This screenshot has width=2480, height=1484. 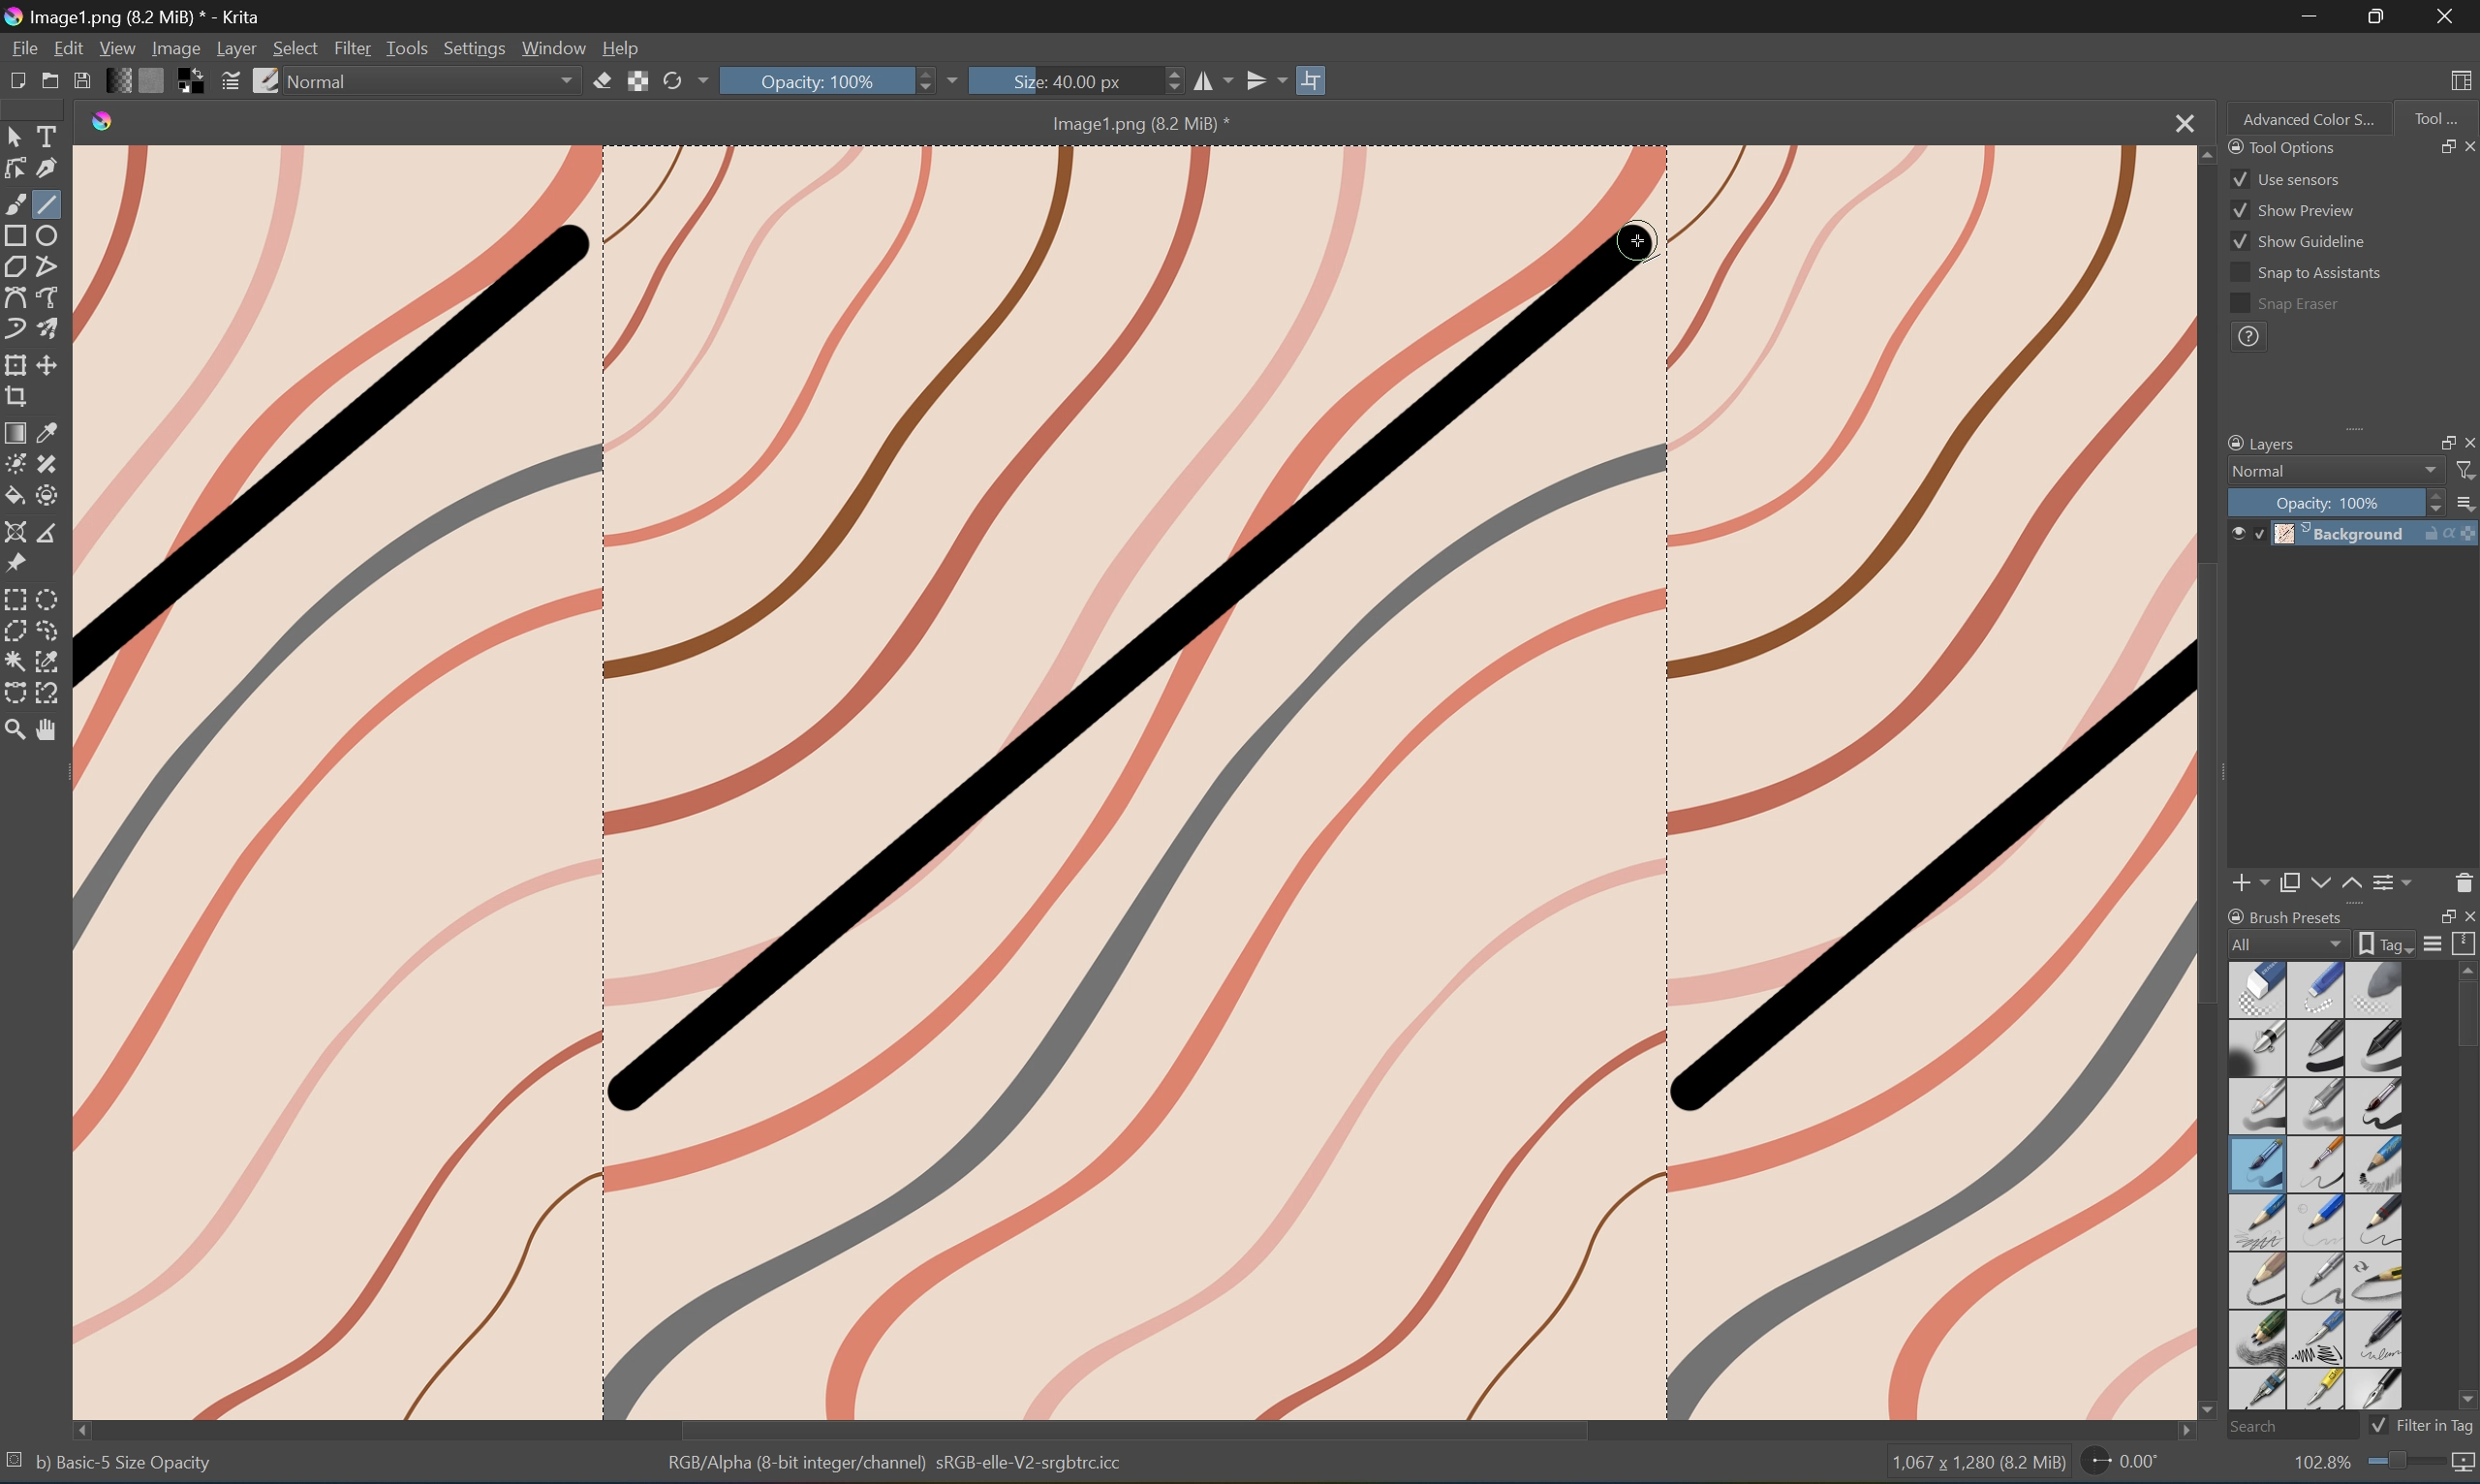 What do you see at coordinates (51, 365) in the screenshot?
I see `Move the layer` at bounding box center [51, 365].